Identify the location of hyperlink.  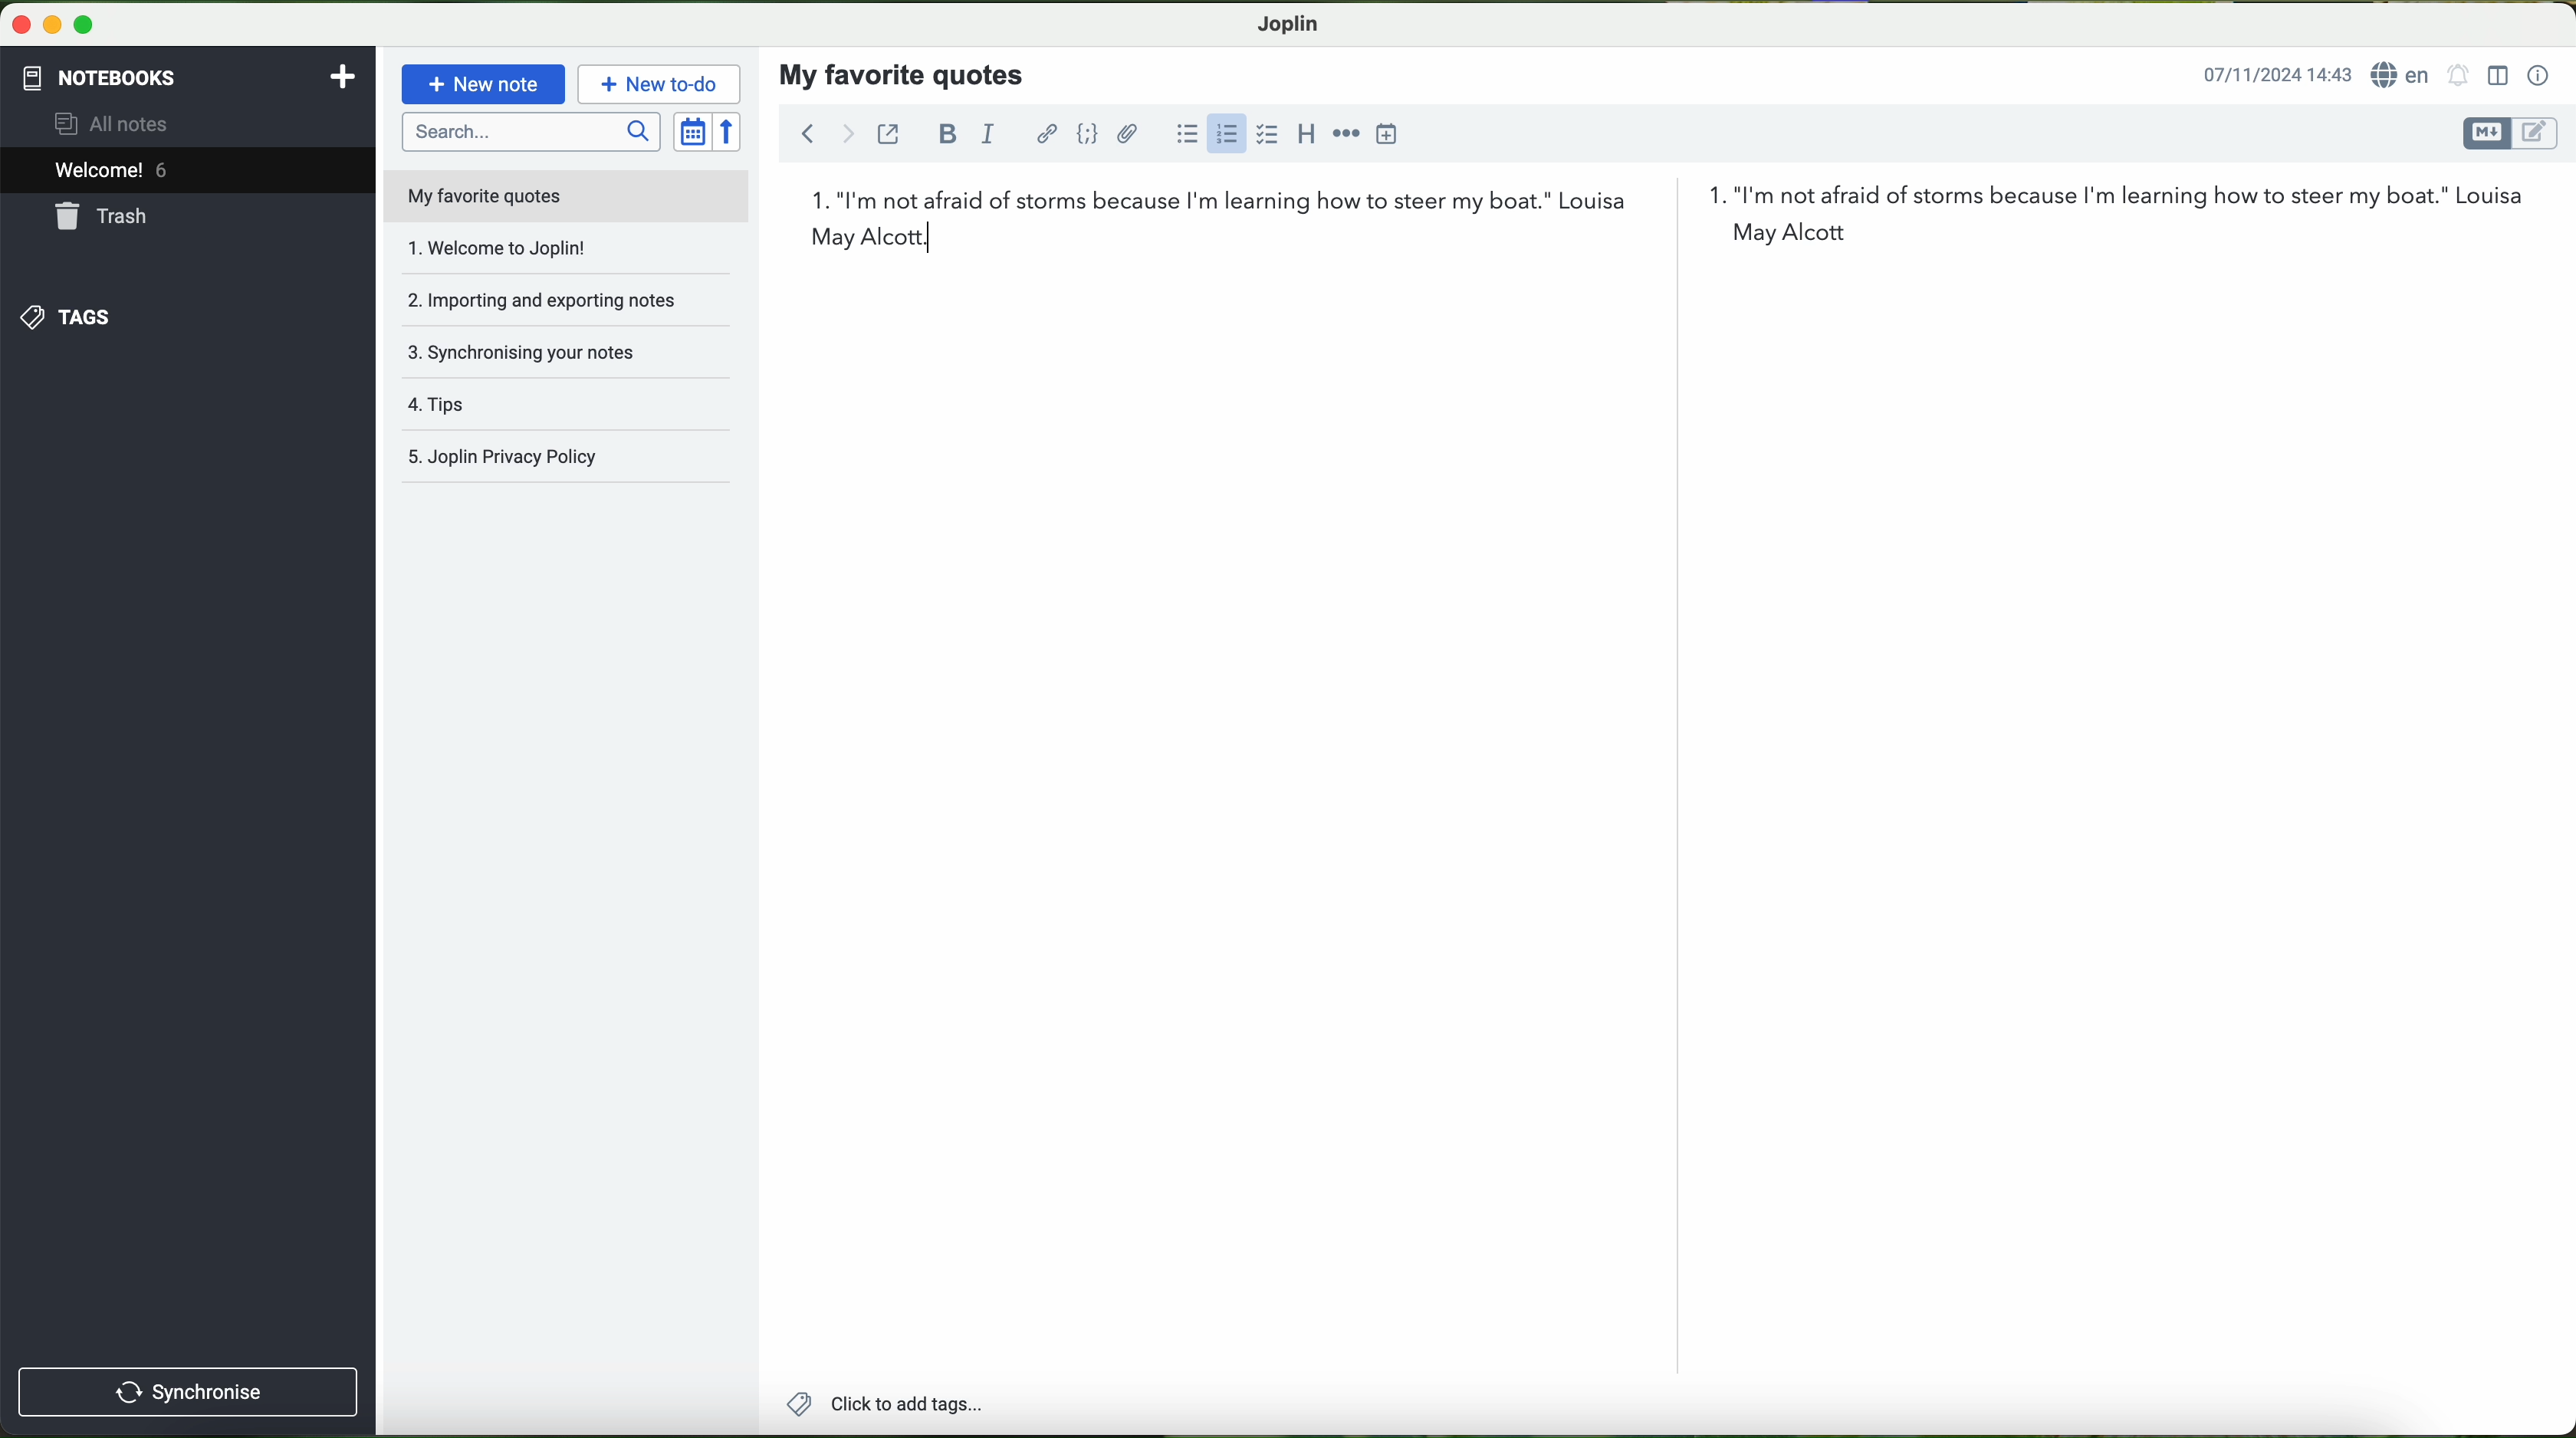
(1046, 136).